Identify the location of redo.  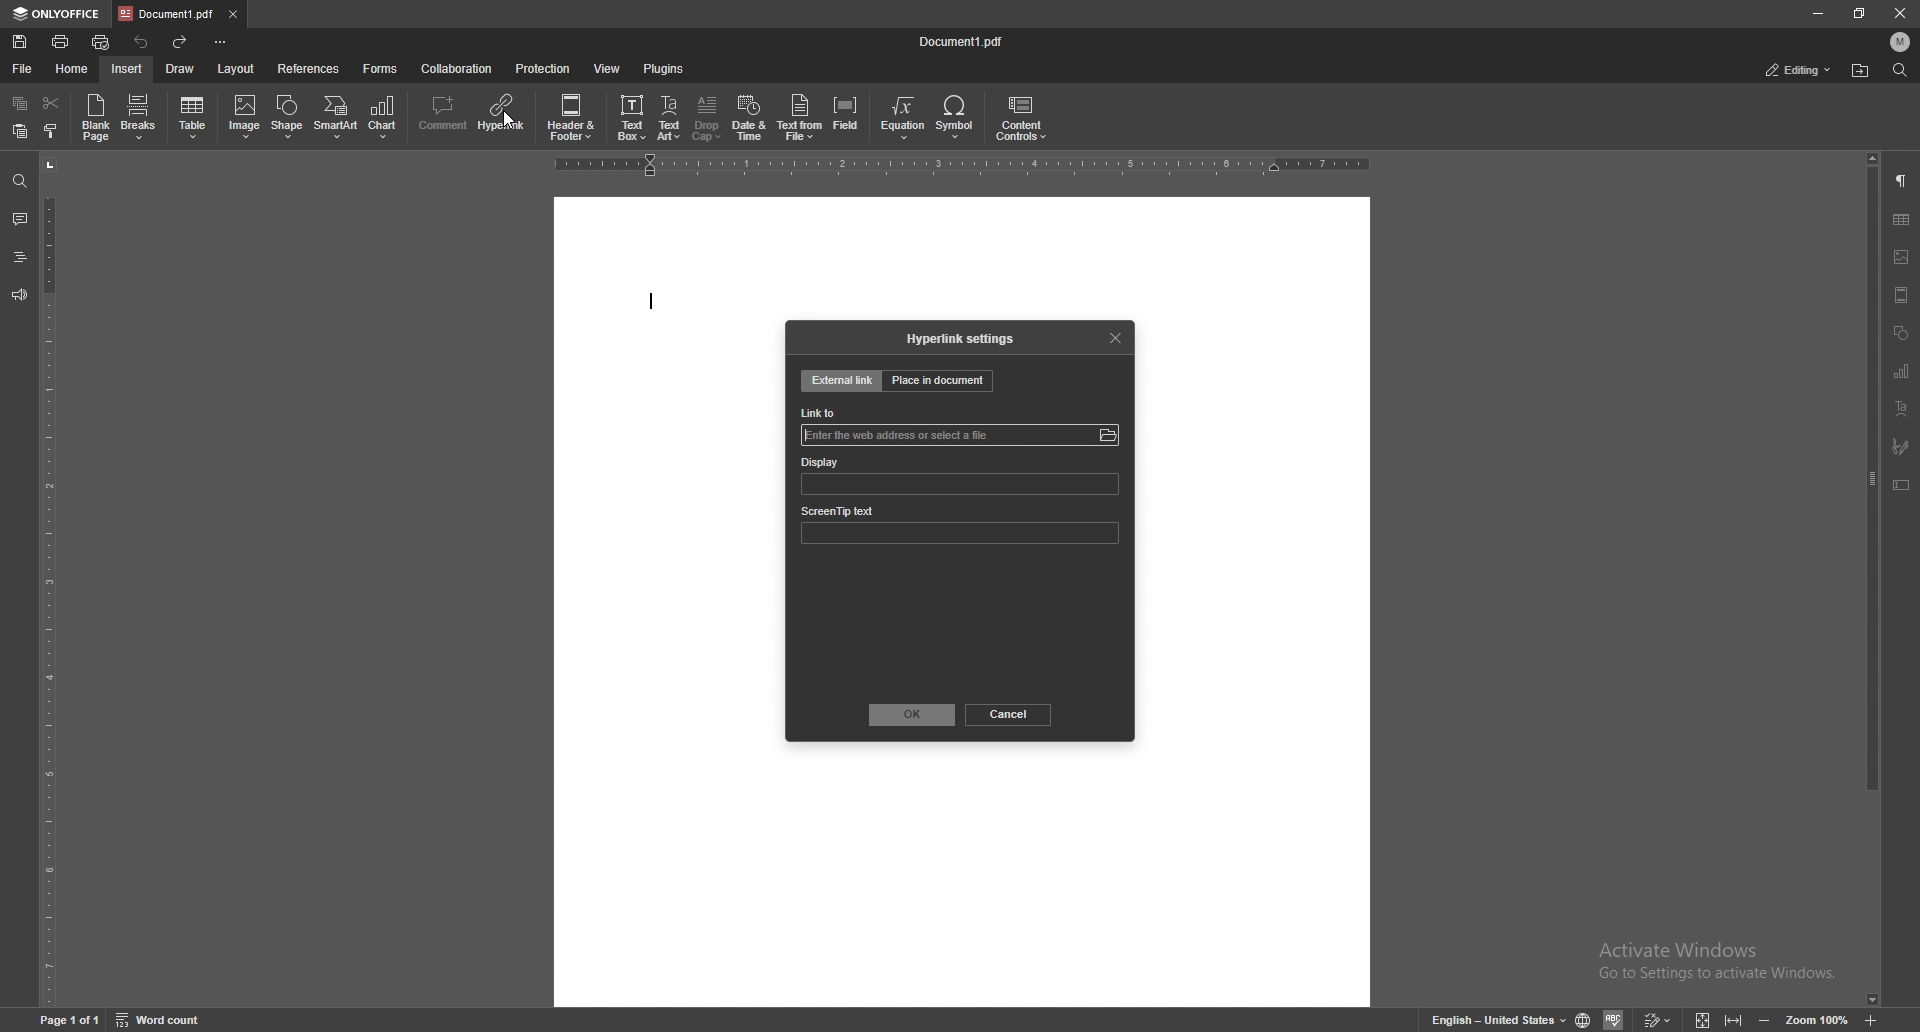
(181, 41).